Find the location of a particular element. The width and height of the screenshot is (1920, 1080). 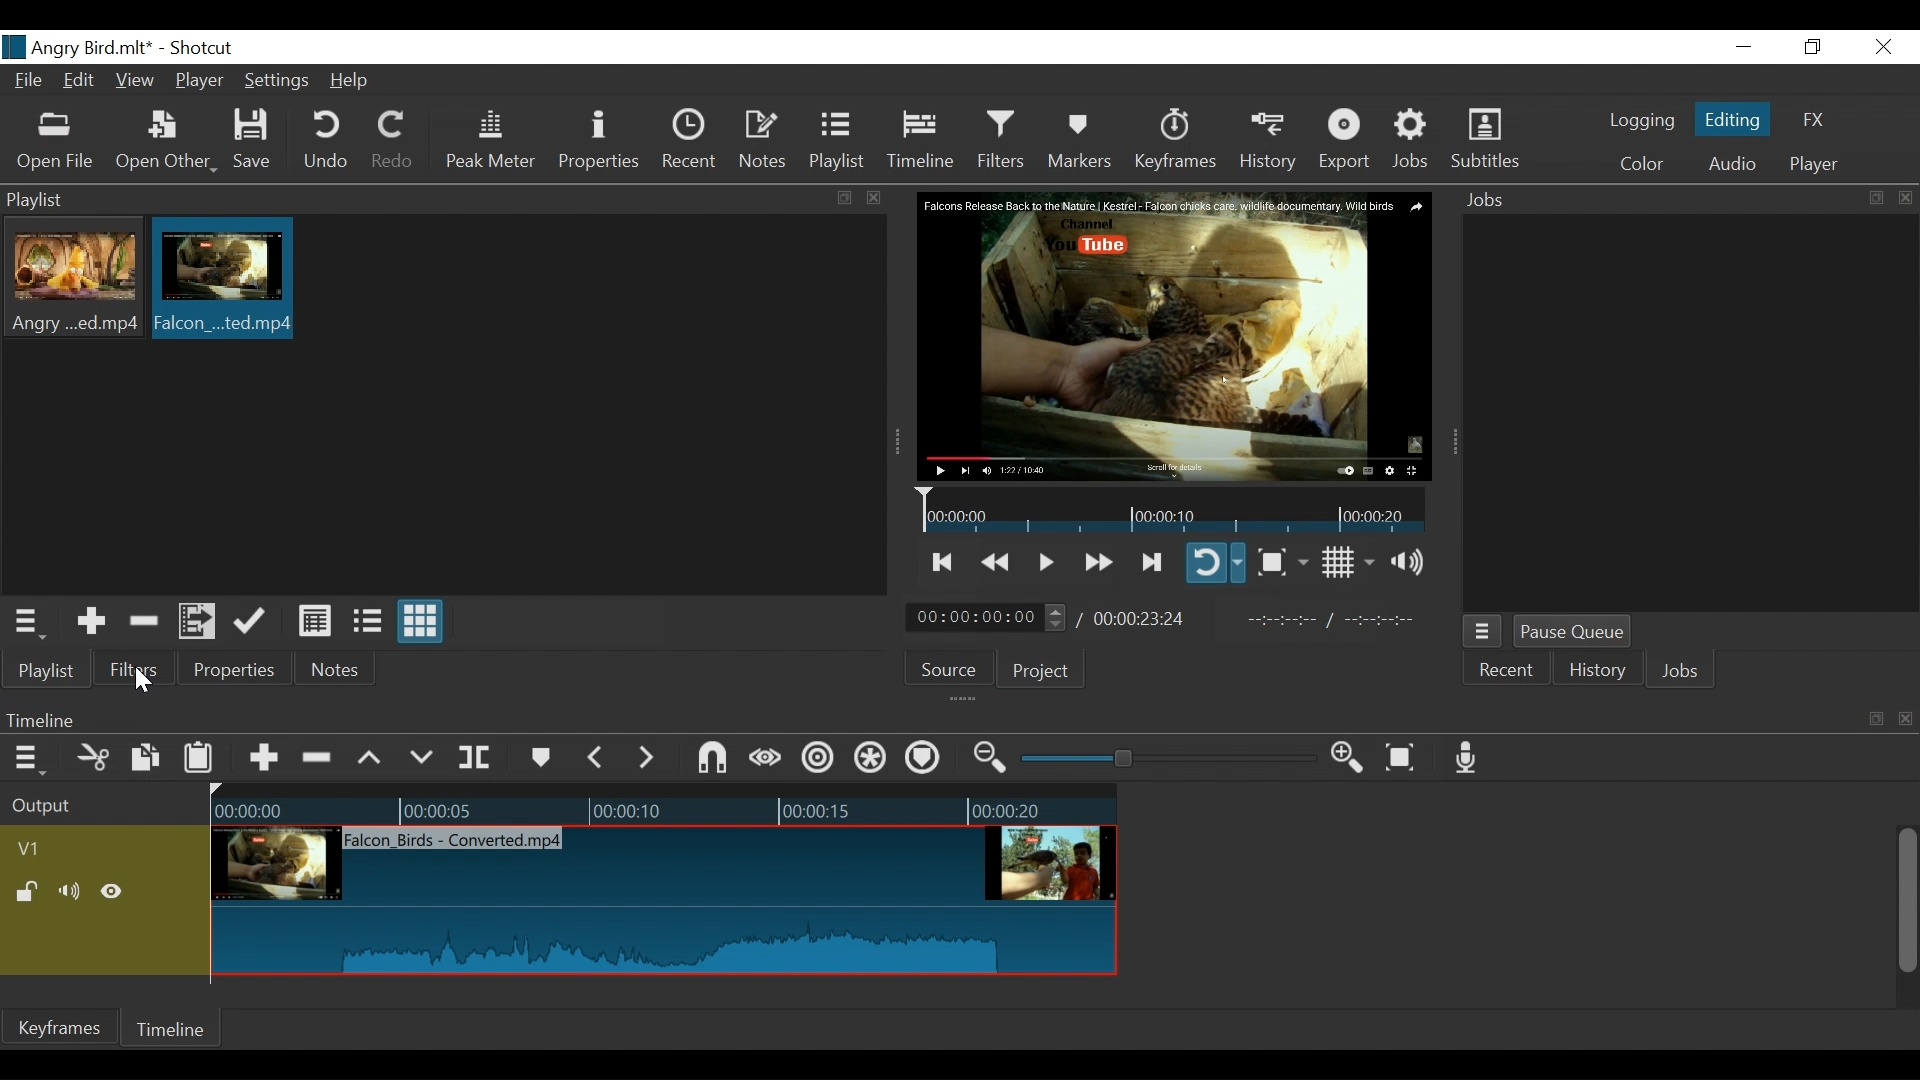

Split at playhead is located at coordinates (475, 758).